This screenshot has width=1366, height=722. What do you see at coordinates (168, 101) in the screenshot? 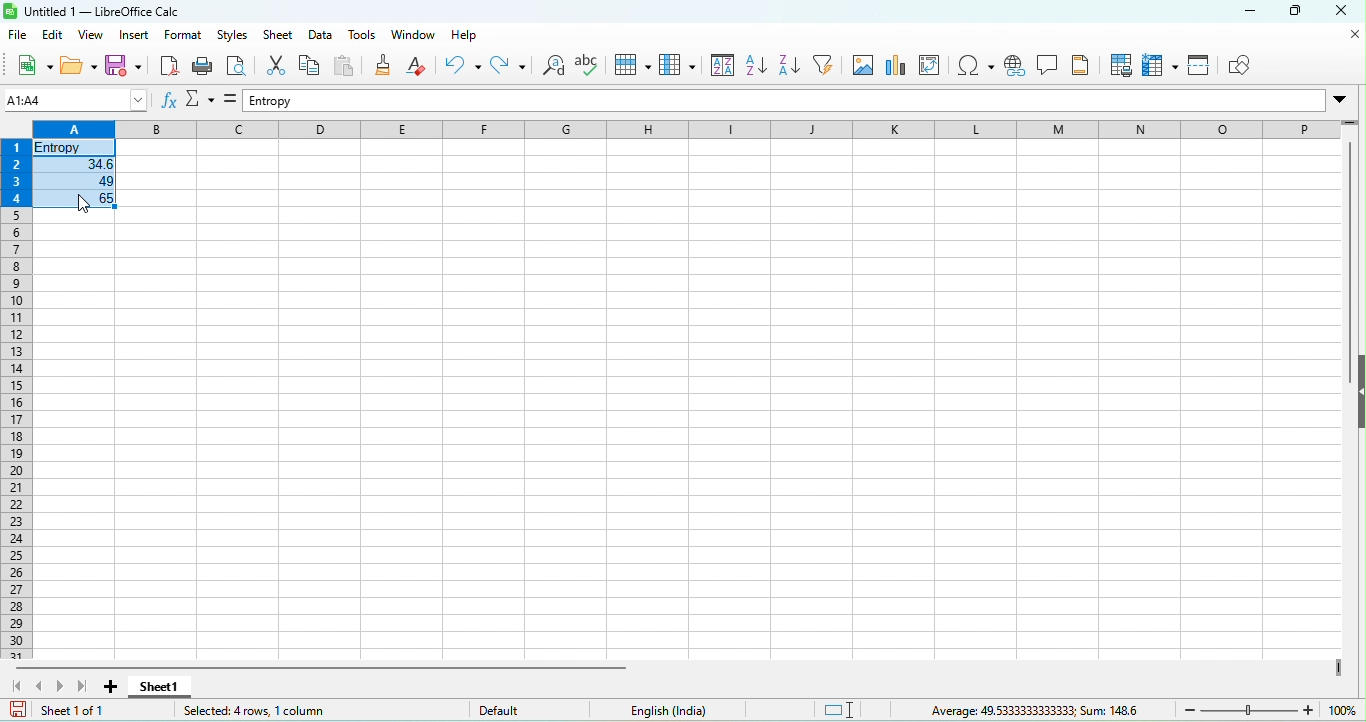
I see `function wizard` at bounding box center [168, 101].